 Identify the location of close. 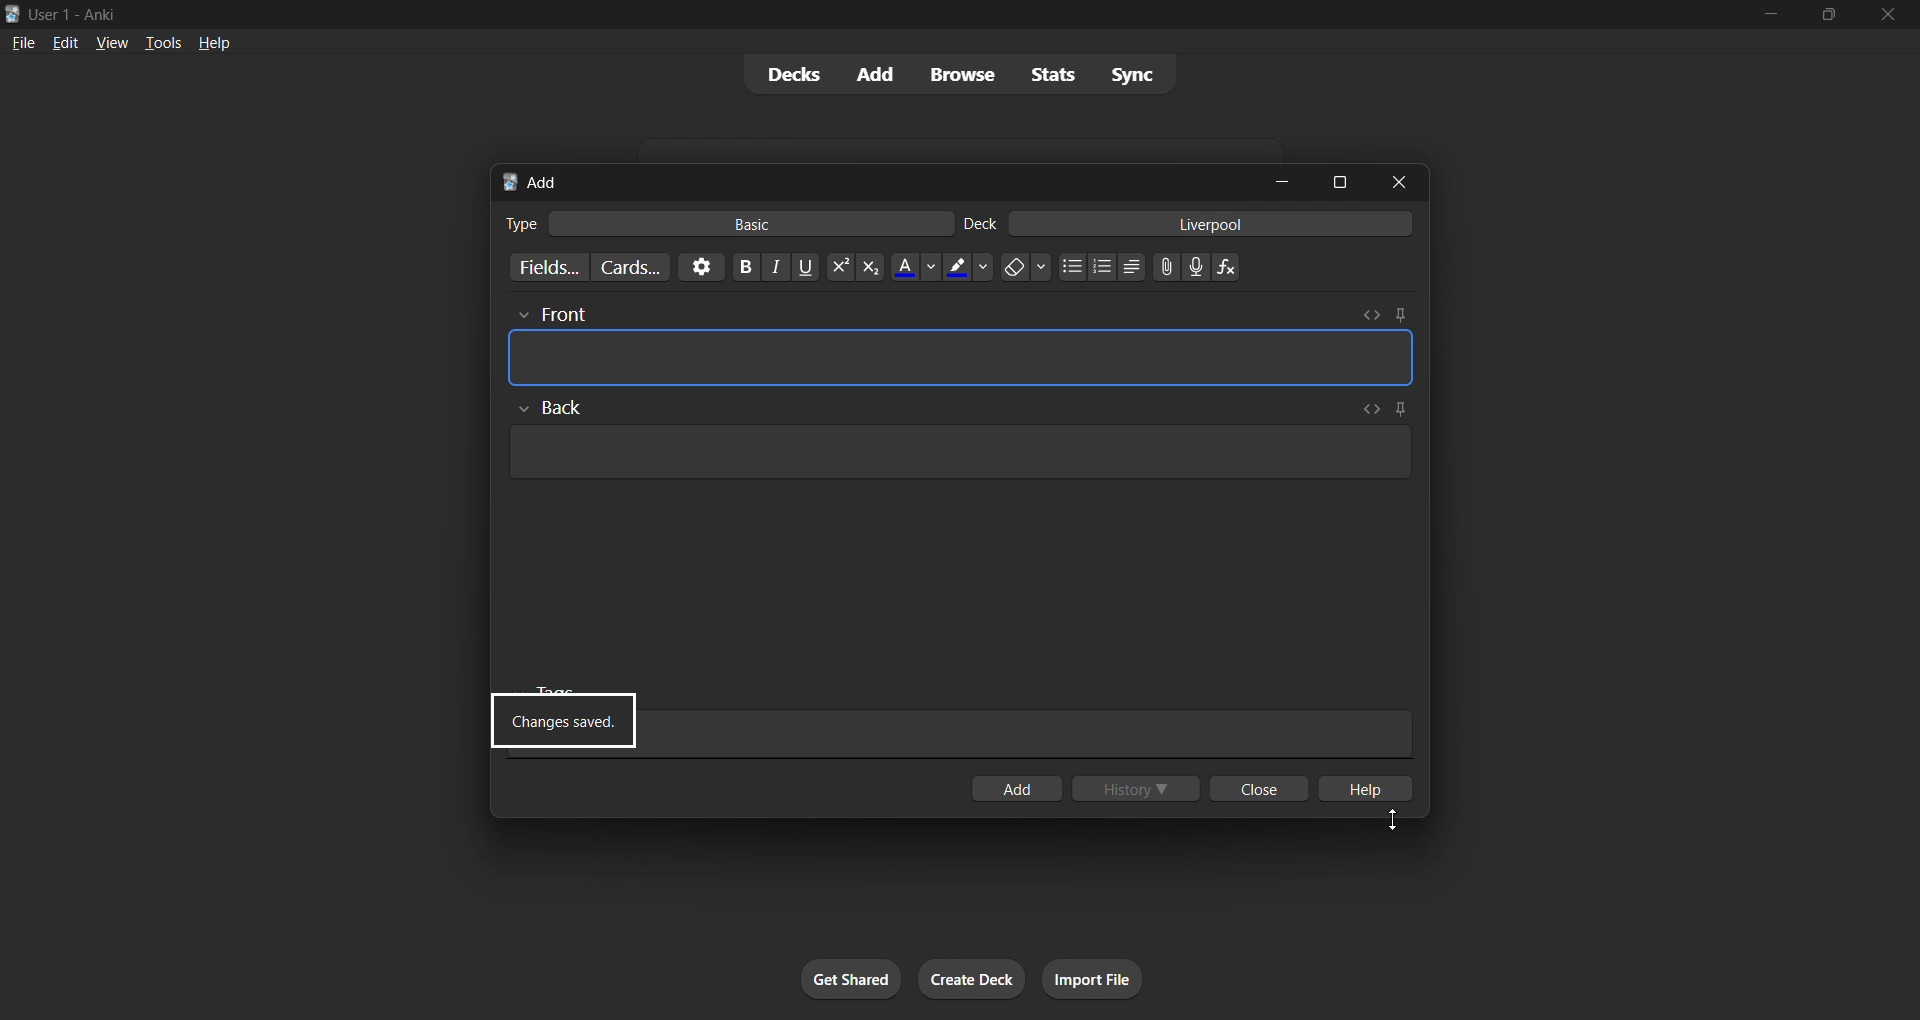
(1888, 15).